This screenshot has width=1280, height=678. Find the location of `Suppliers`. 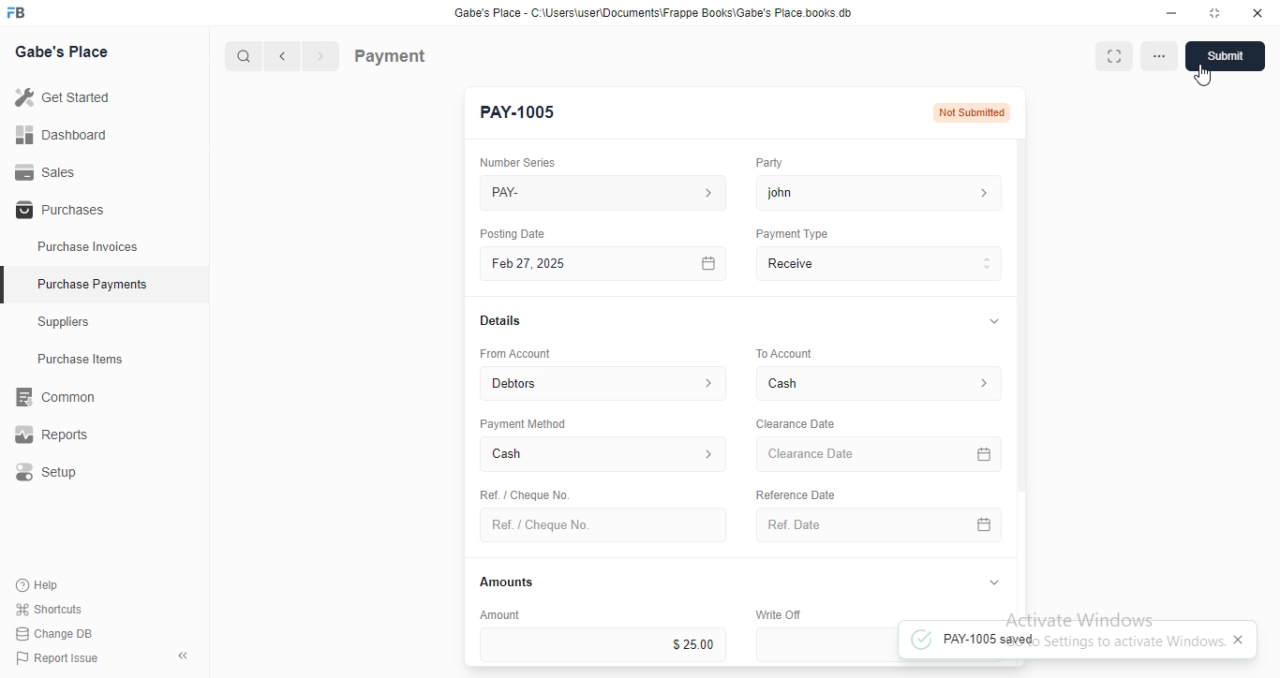

Suppliers is located at coordinates (70, 324).